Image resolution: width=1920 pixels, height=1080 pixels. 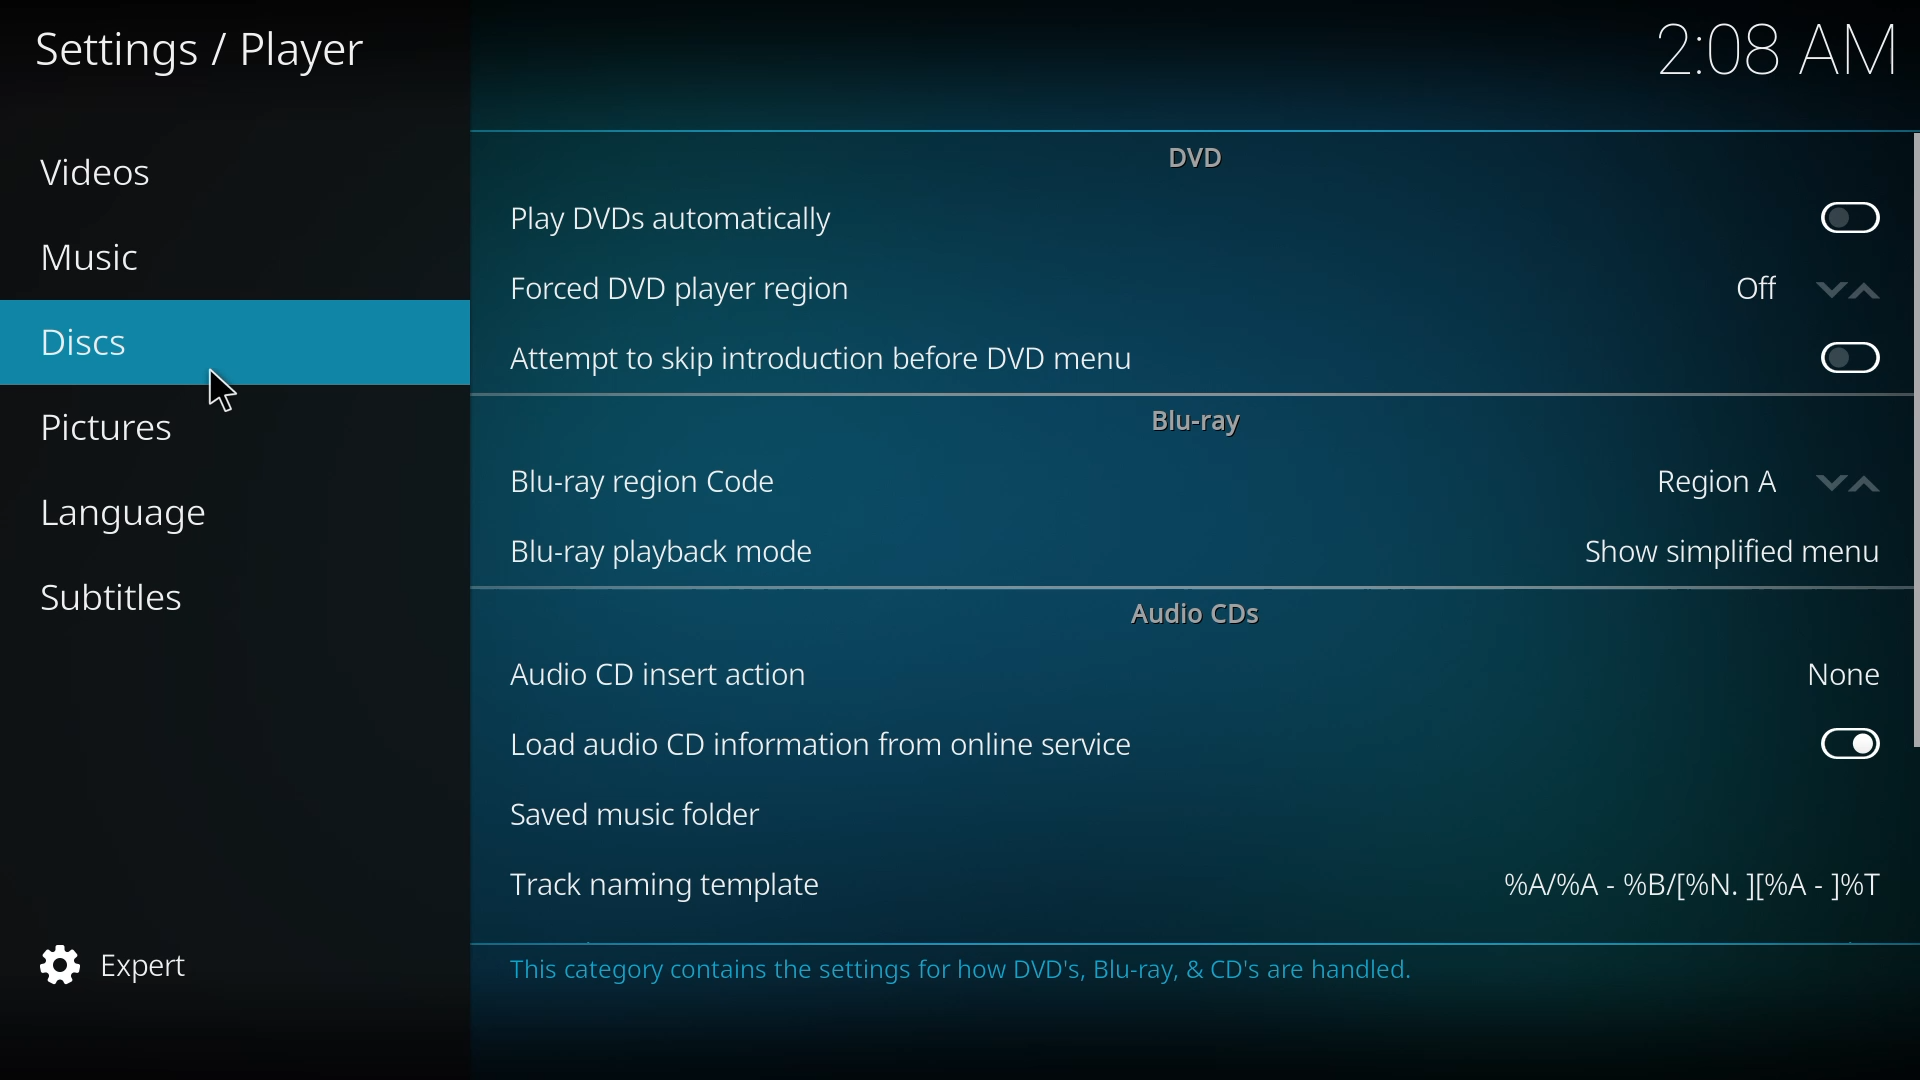 I want to click on language, so click(x=129, y=515).